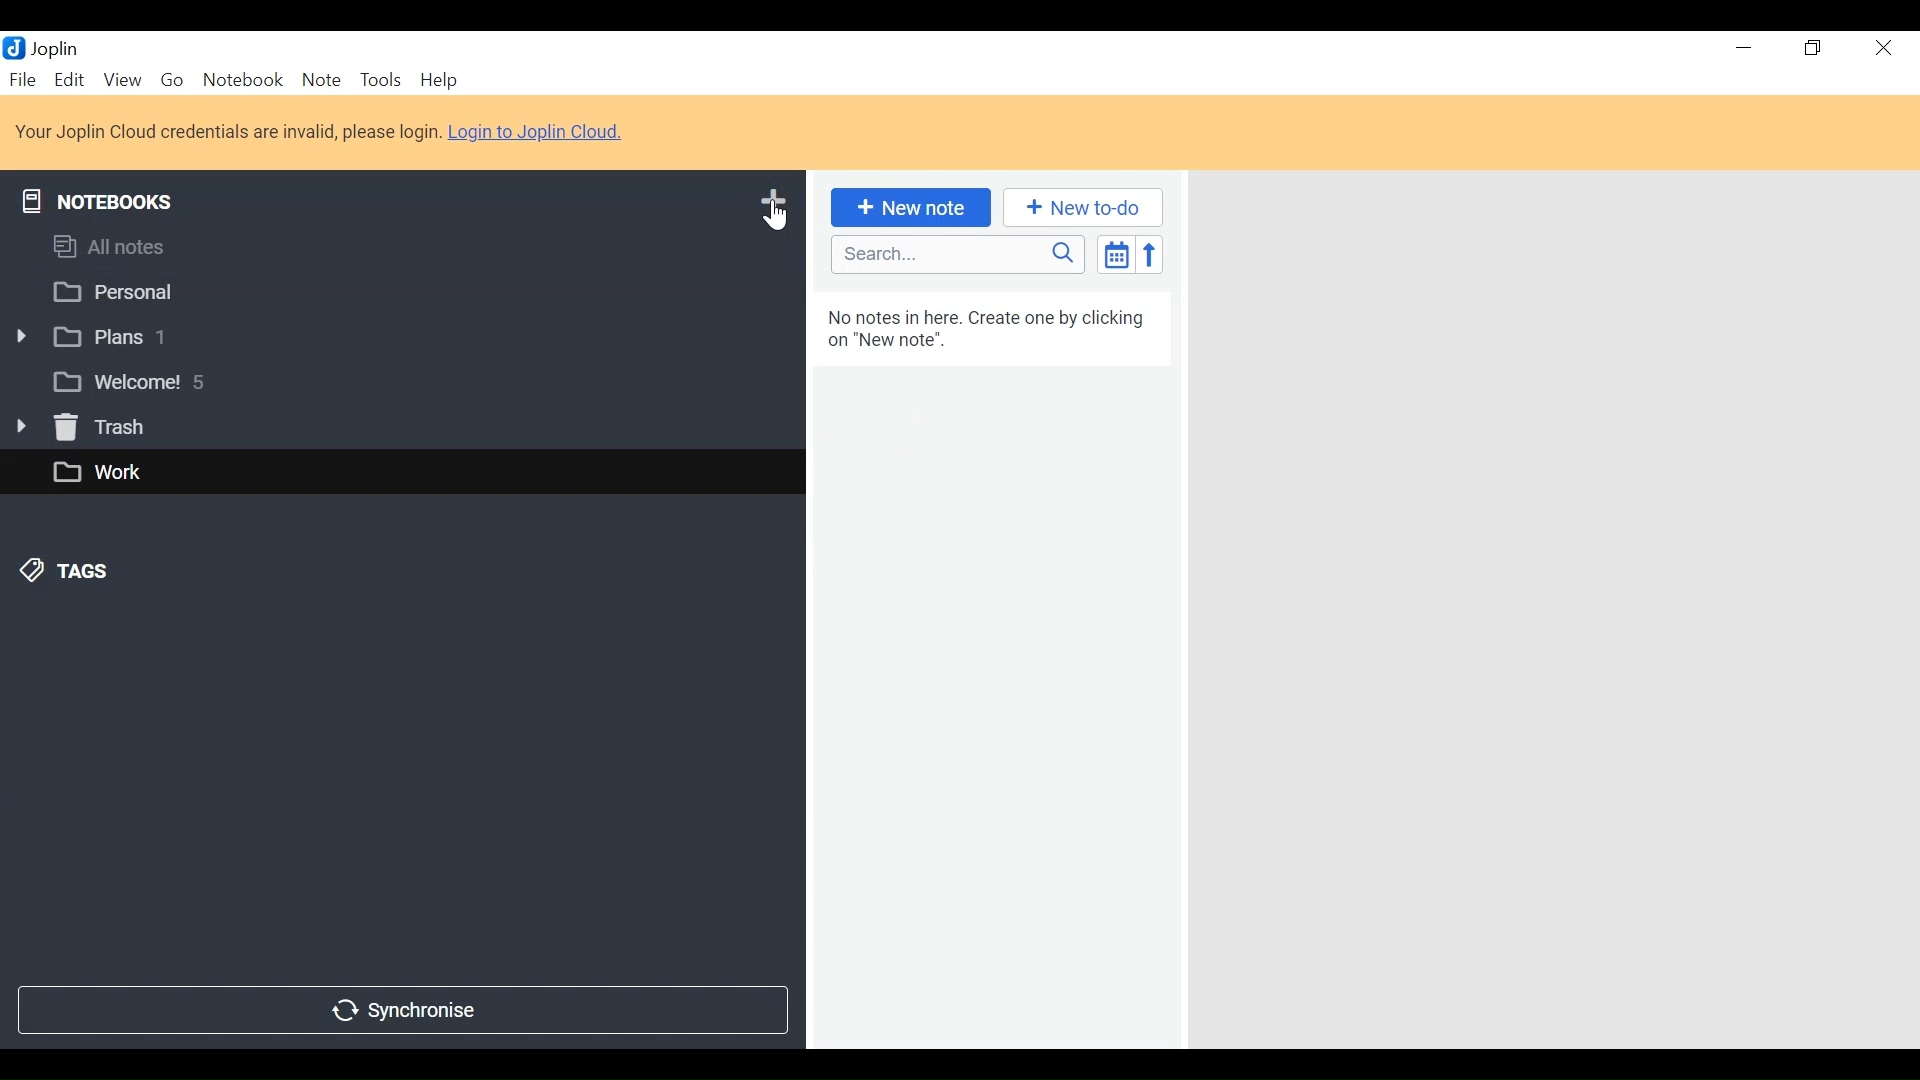 The height and width of the screenshot is (1080, 1920). I want to click on welcome! 5 , so click(394, 380).